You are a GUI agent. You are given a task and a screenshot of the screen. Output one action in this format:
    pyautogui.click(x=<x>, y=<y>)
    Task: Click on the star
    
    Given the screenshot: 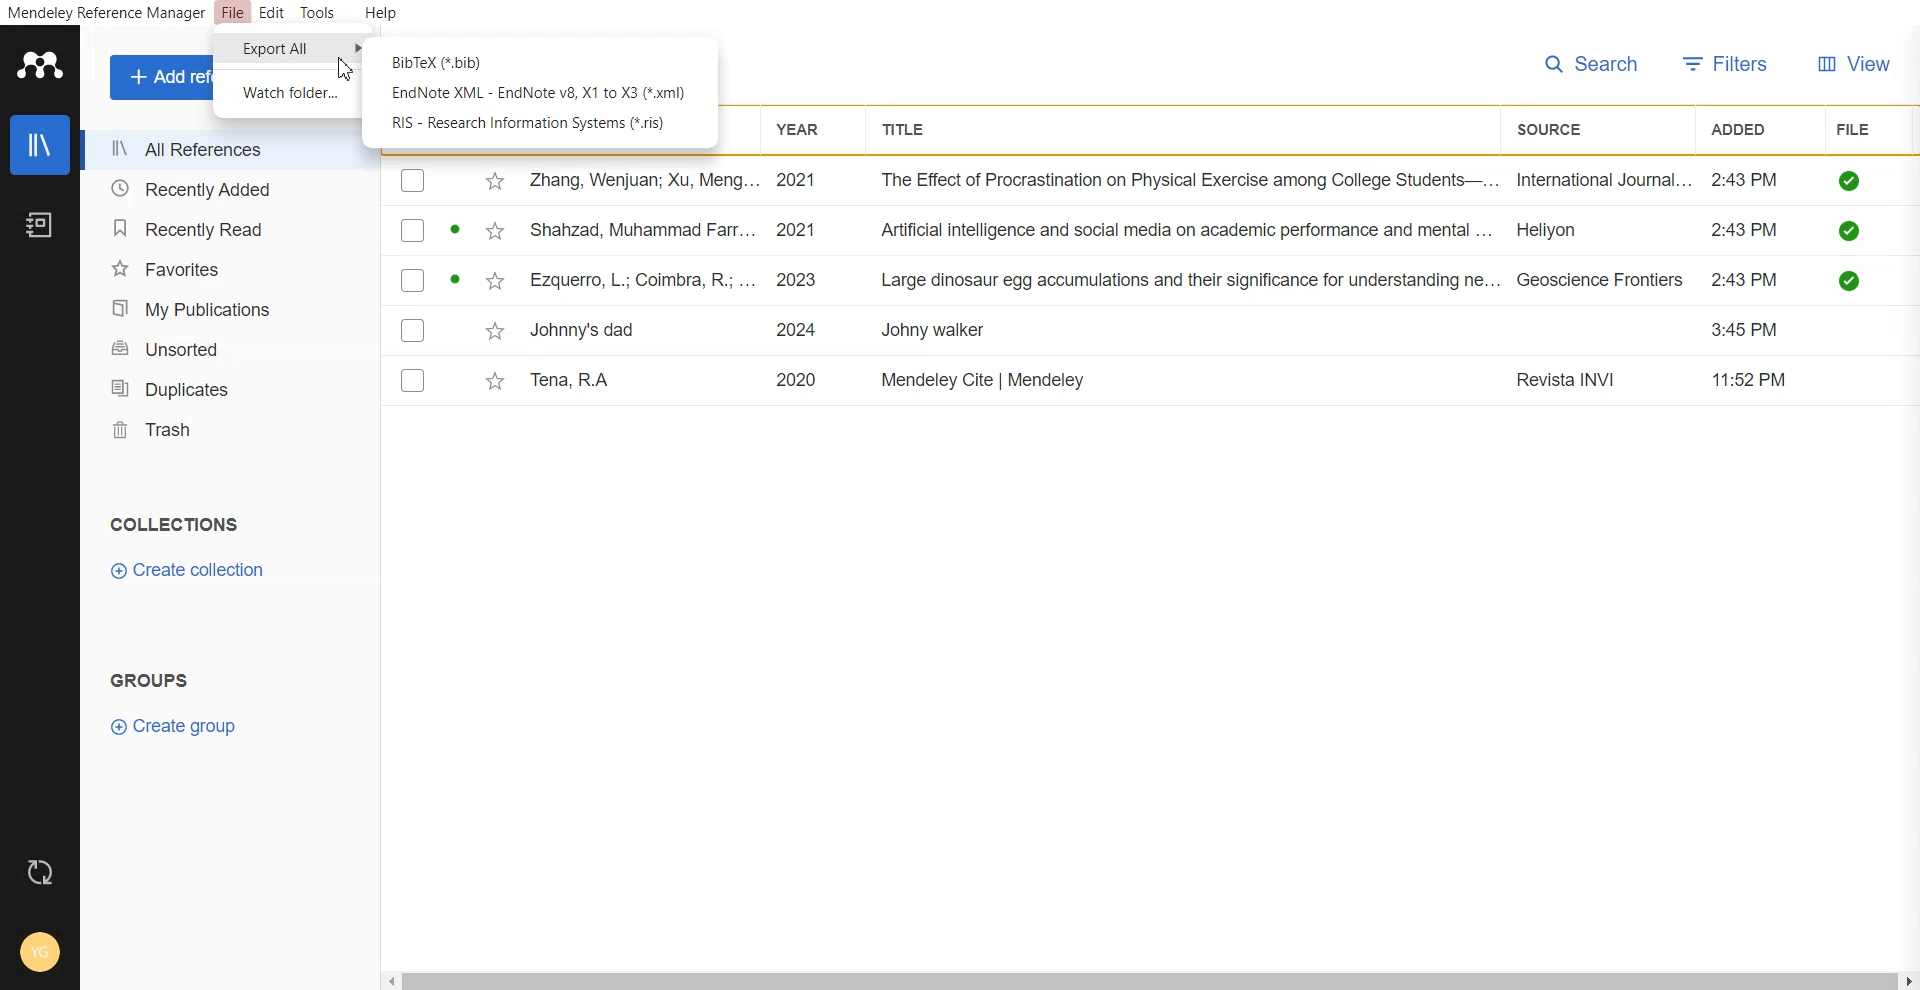 What is the action you would take?
    pyautogui.click(x=492, y=283)
    